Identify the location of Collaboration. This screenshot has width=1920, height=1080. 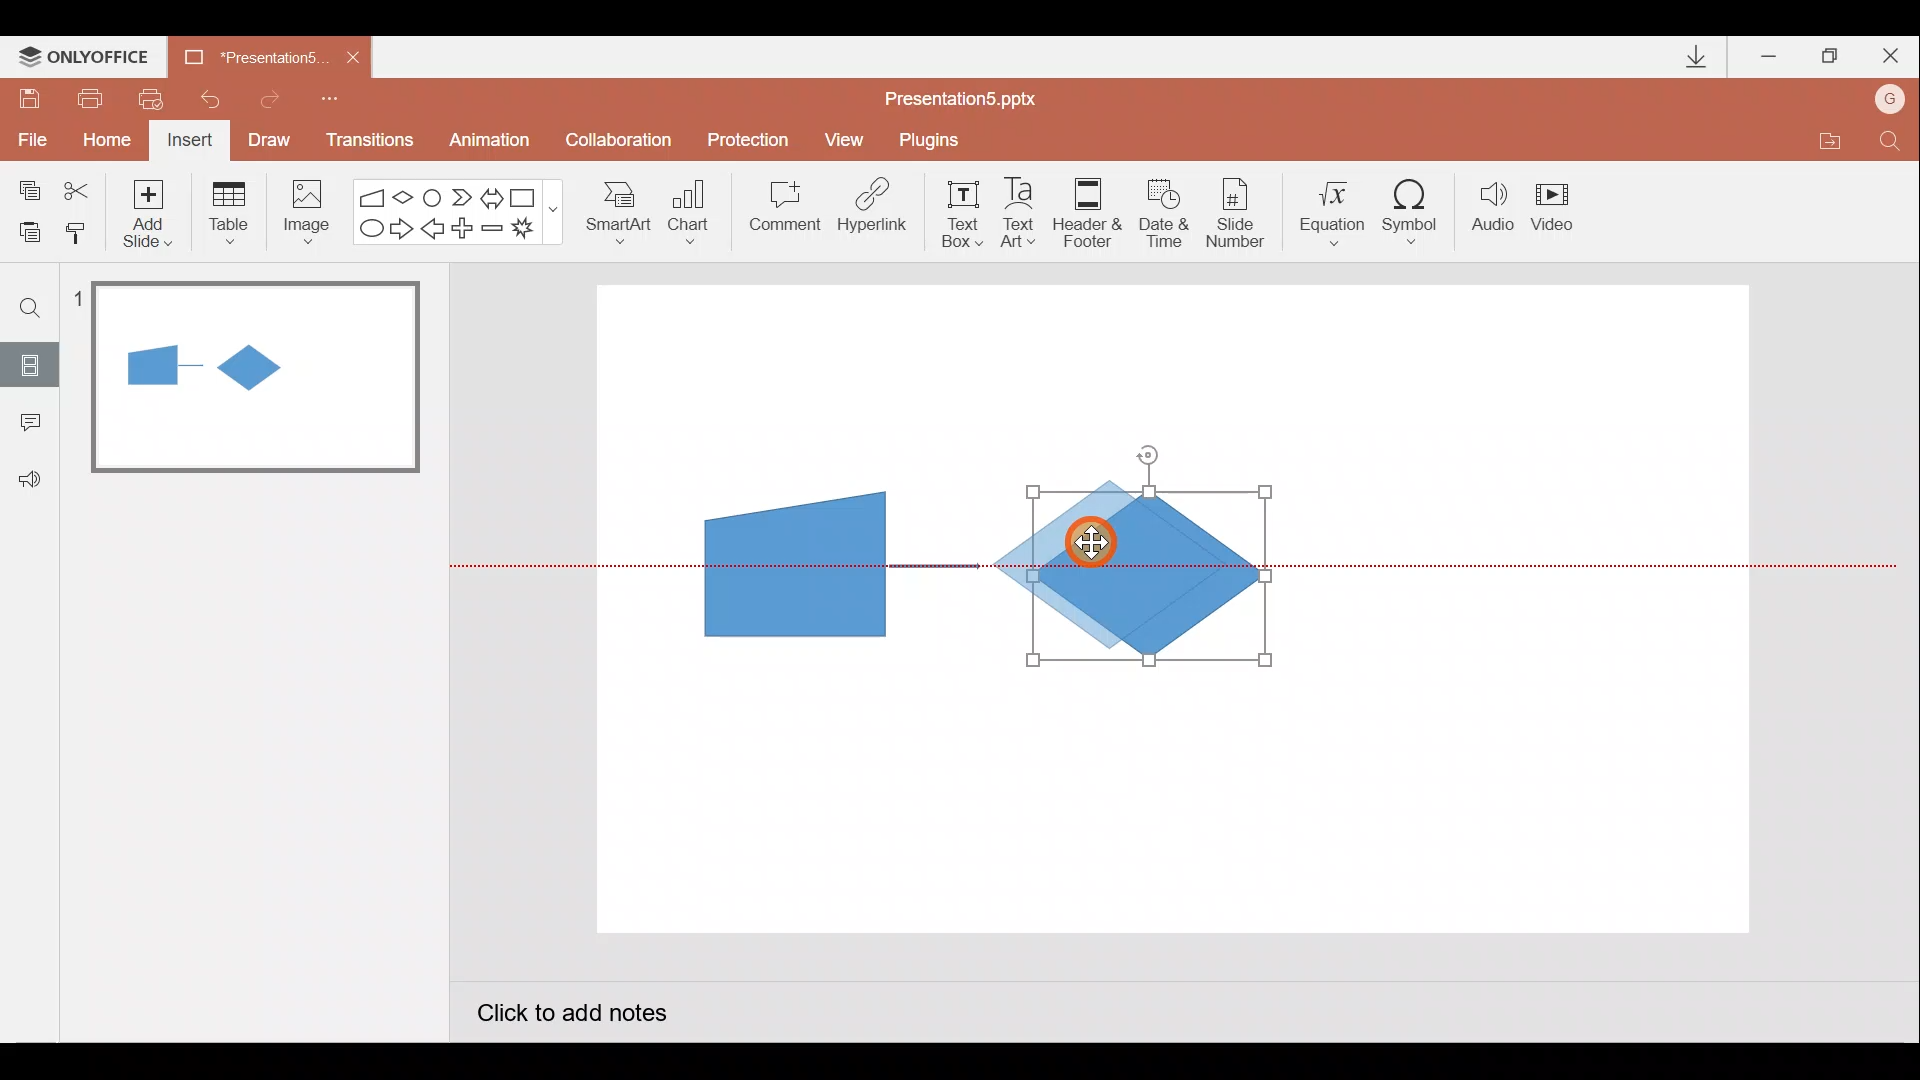
(623, 142).